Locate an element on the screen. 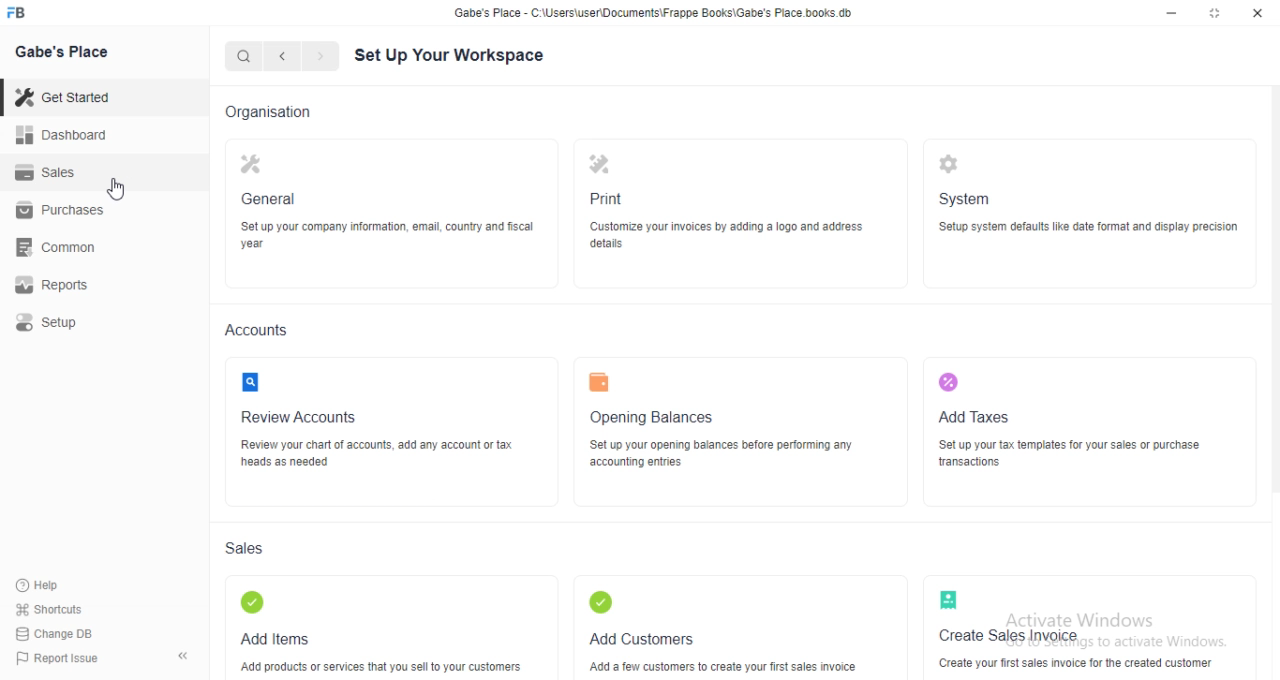 This screenshot has height=680, width=1280. Get started is located at coordinates (65, 97).